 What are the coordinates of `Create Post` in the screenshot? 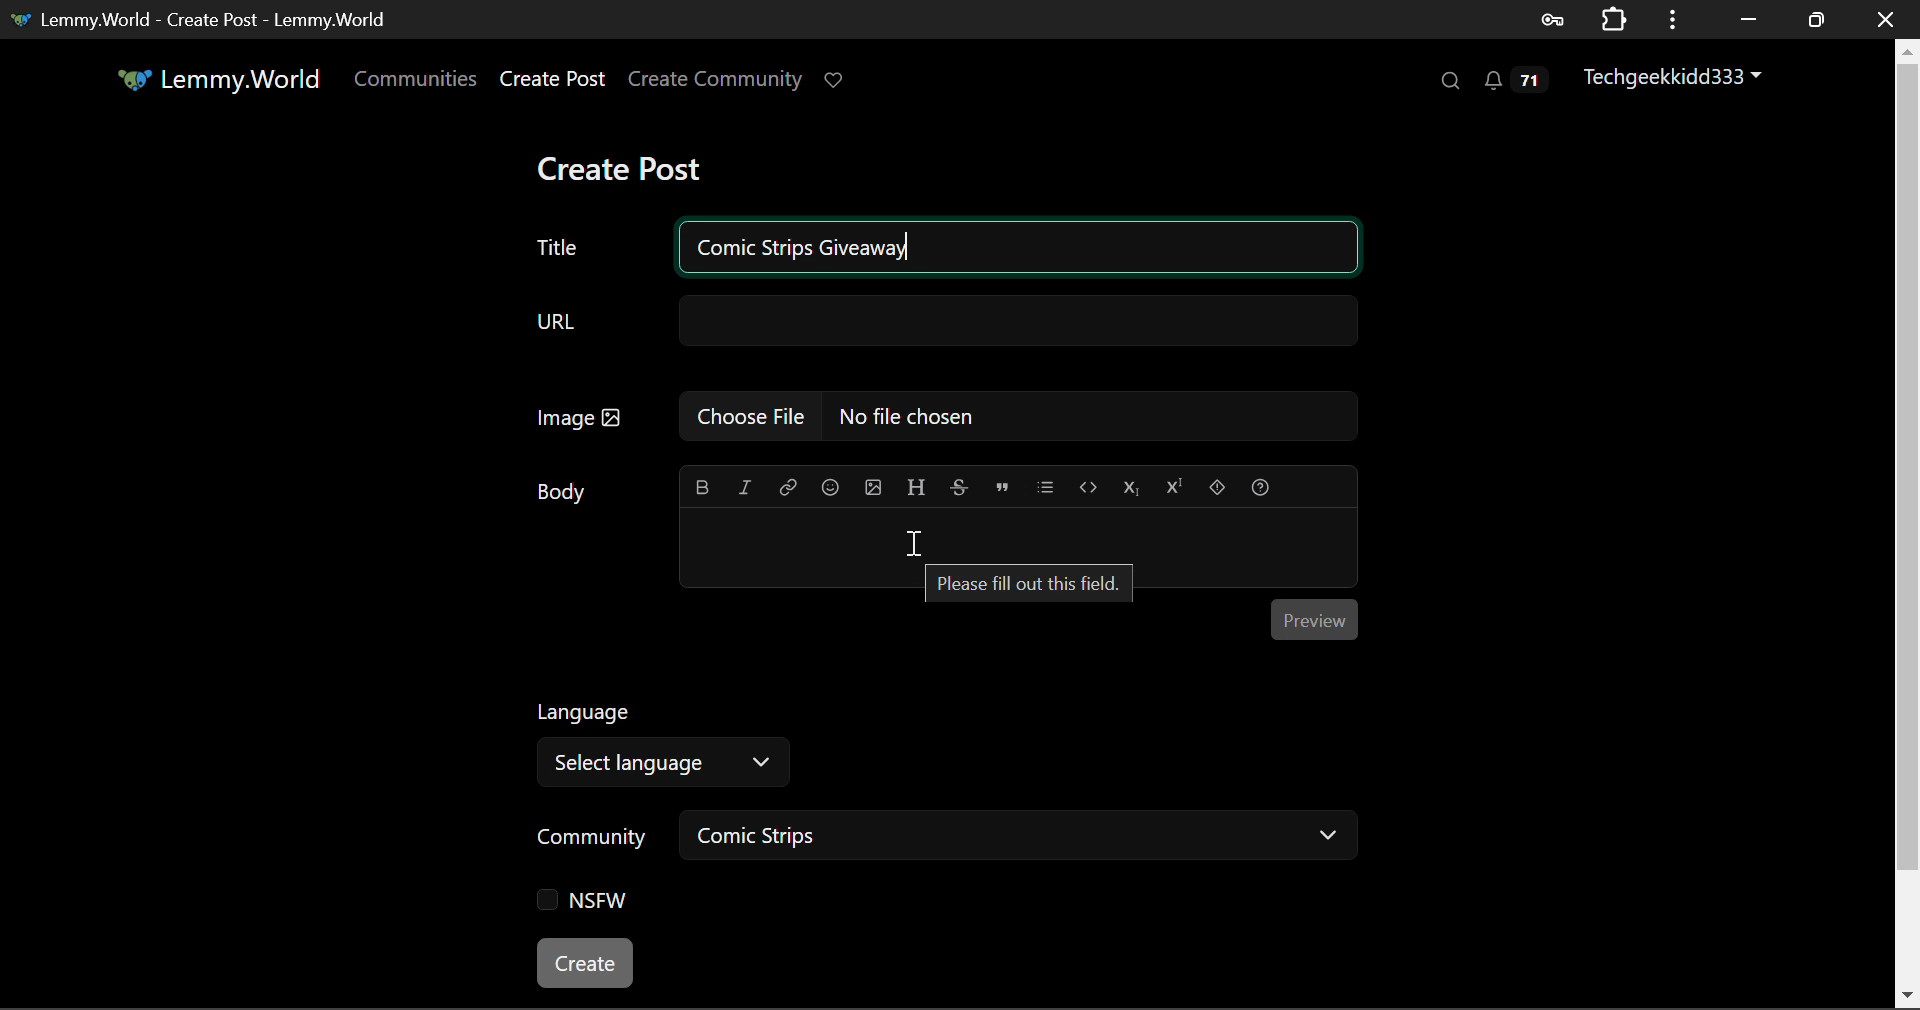 It's located at (624, 163).